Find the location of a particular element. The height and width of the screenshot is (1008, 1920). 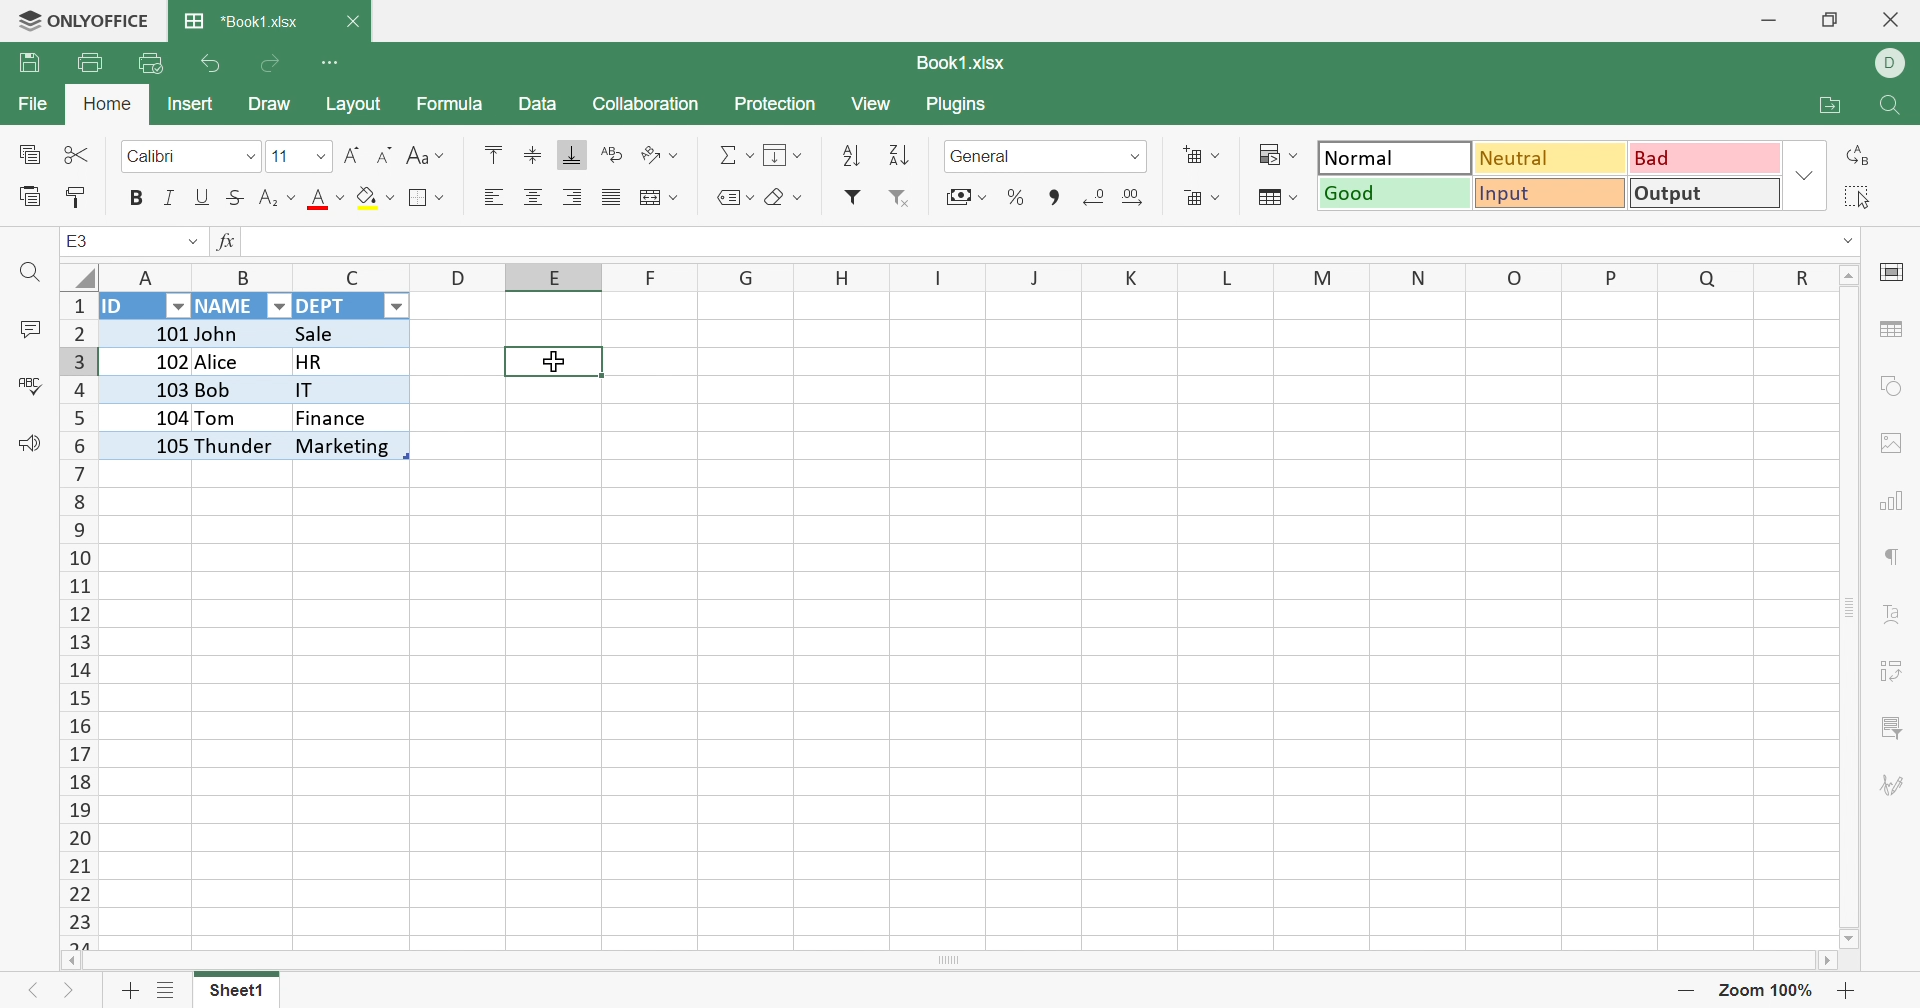

Drop Down is located at coordinates (315, 158).